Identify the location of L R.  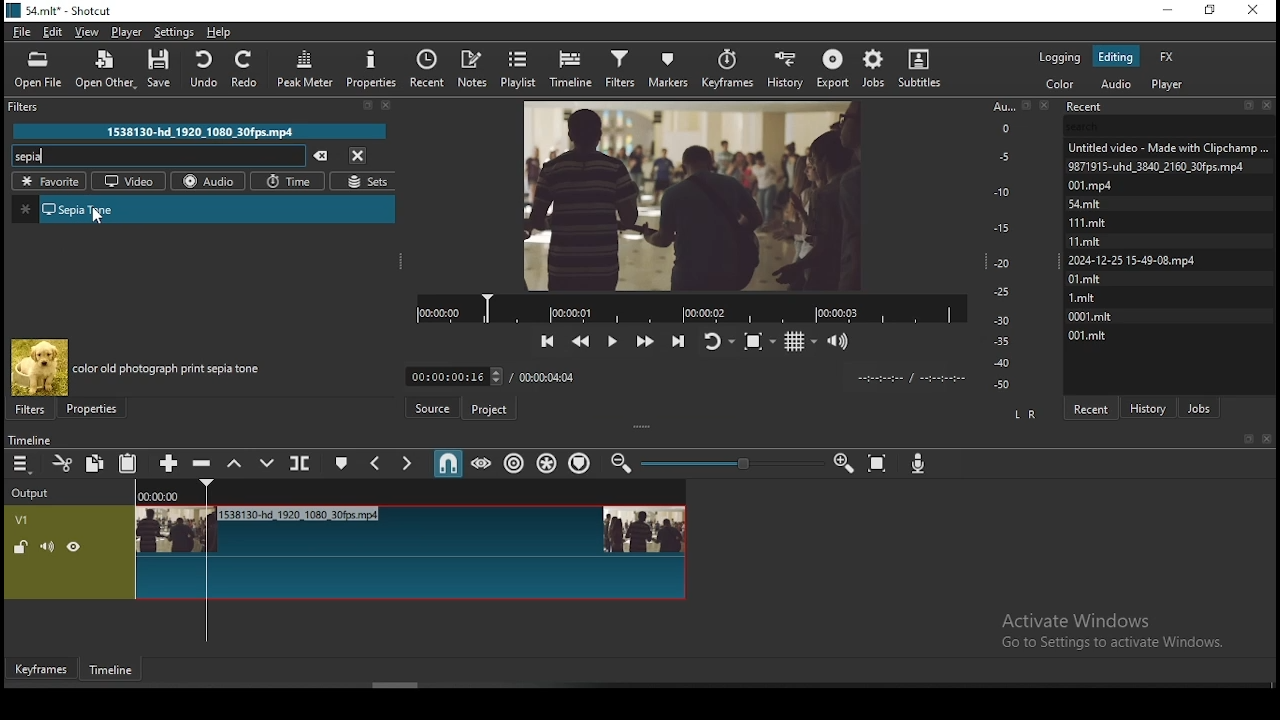
(1027, 414).